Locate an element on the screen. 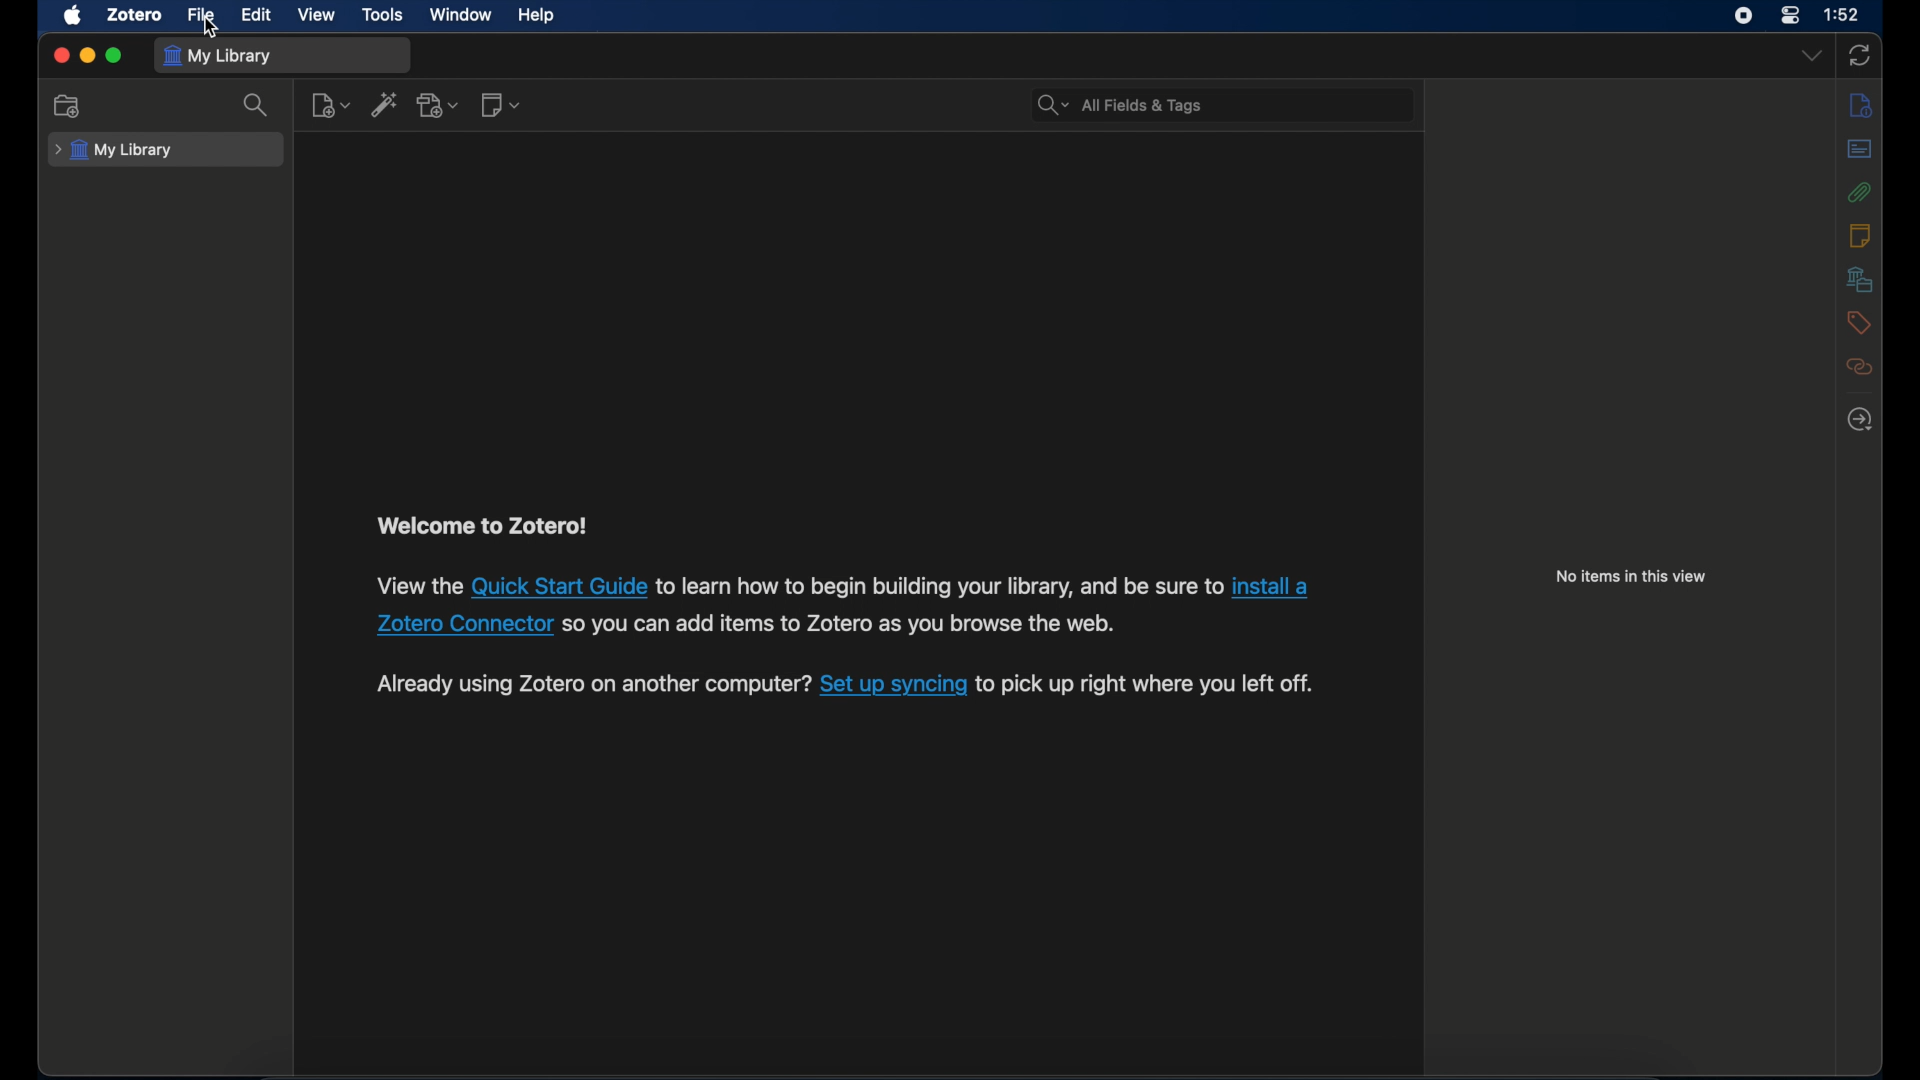 The width and height of the screenshot is (1920, 1080). maximize is located at coordinates (114, 55).